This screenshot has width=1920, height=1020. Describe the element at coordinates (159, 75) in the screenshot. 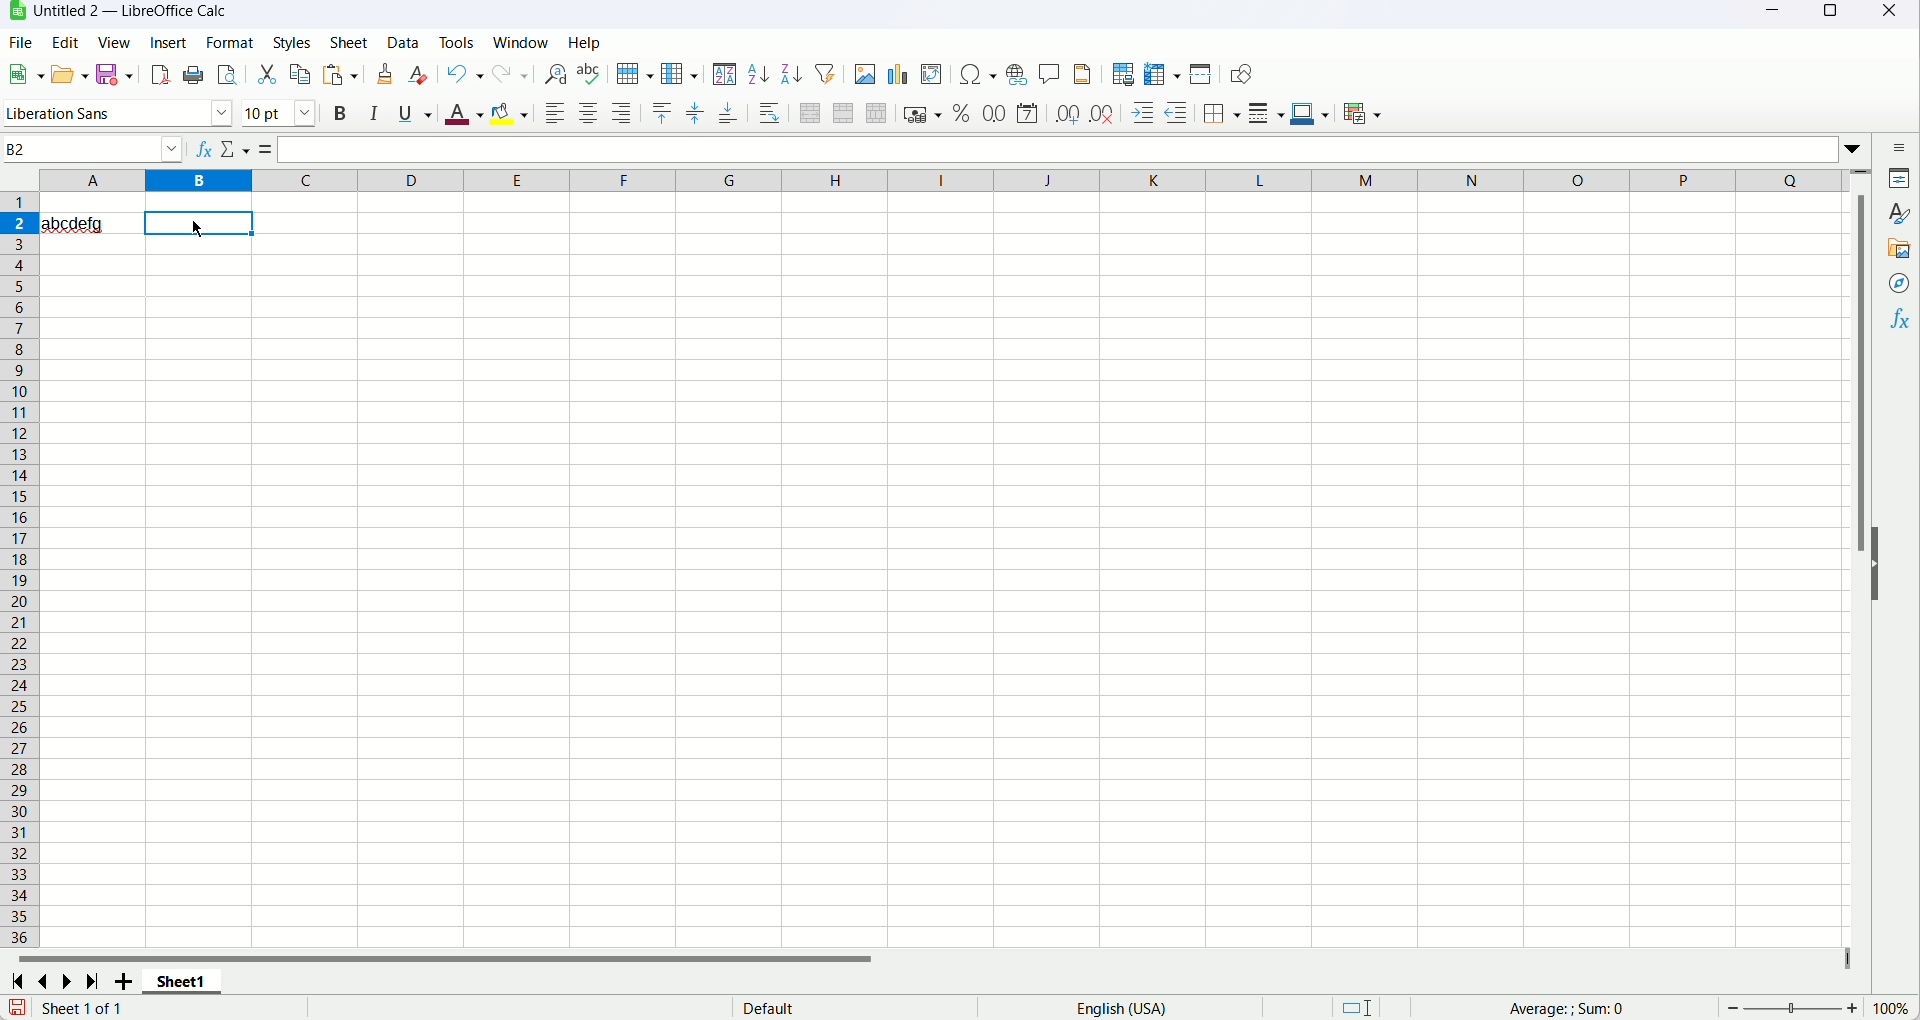

I see `export directly as PDF` at that location.